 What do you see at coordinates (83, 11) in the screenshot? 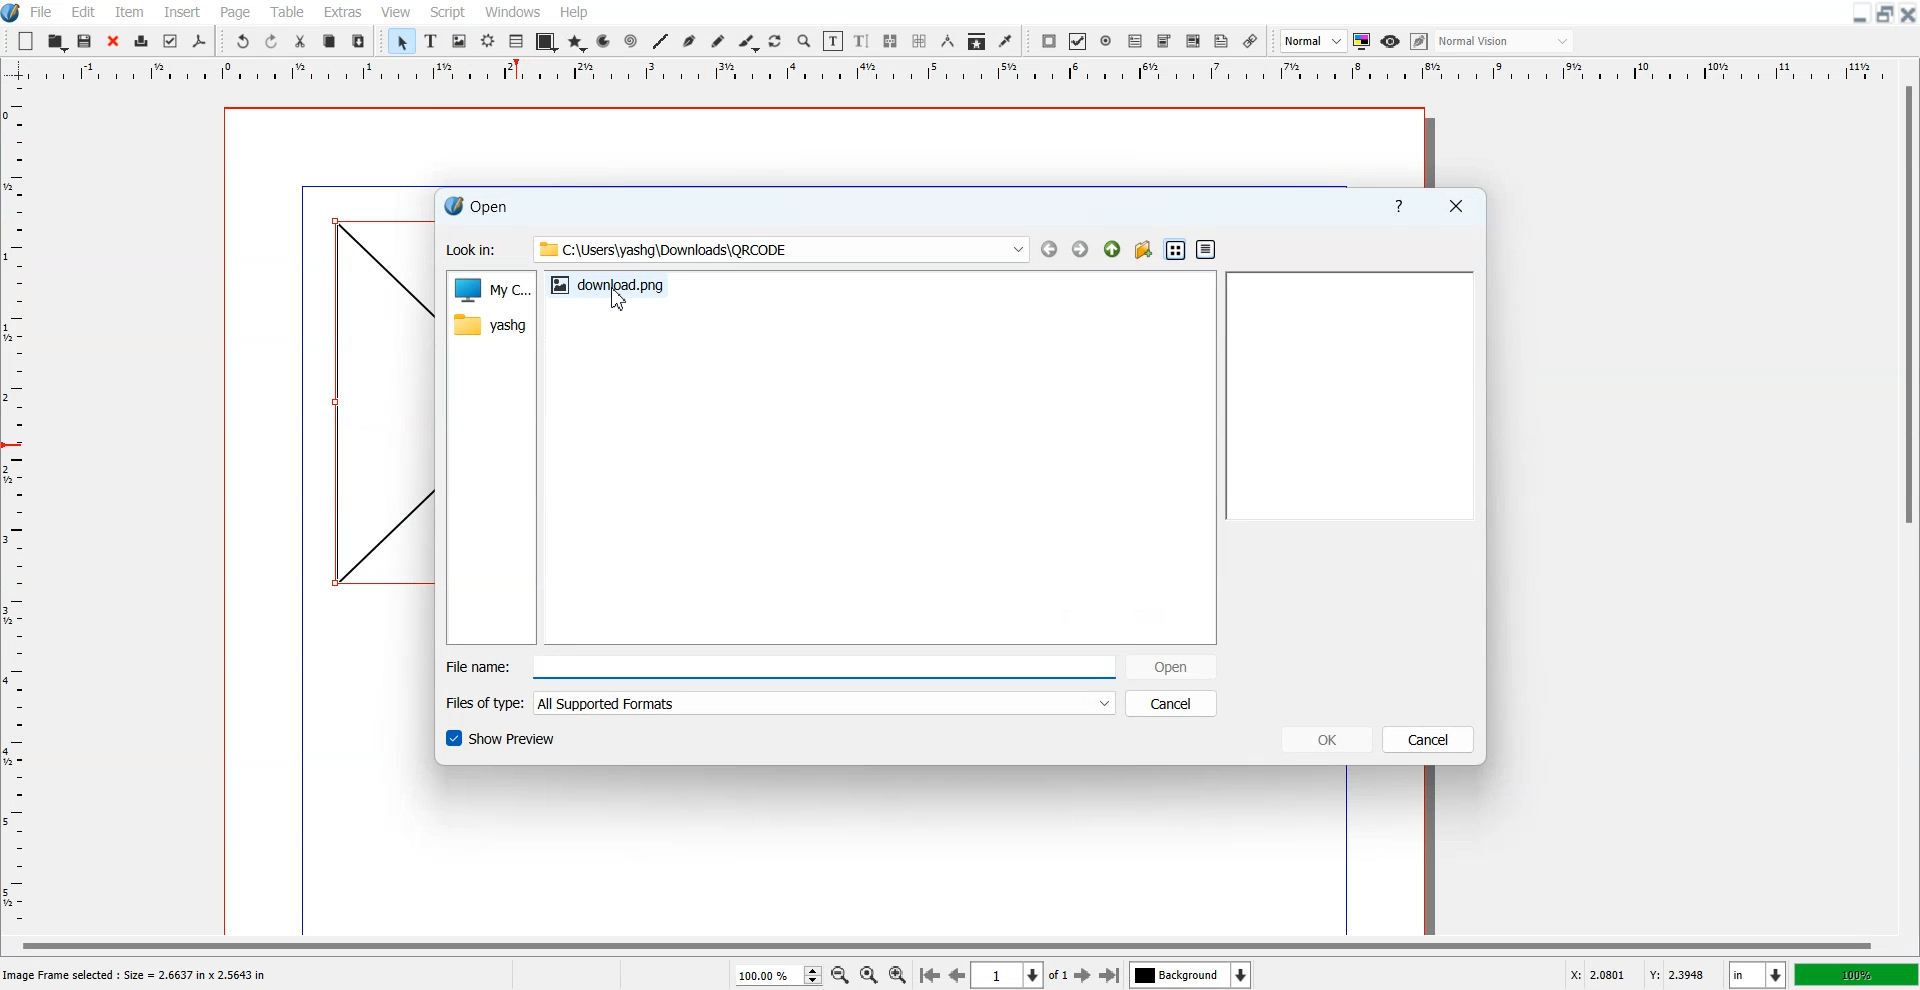
I see `Edit` at bounding box center [83, 11].